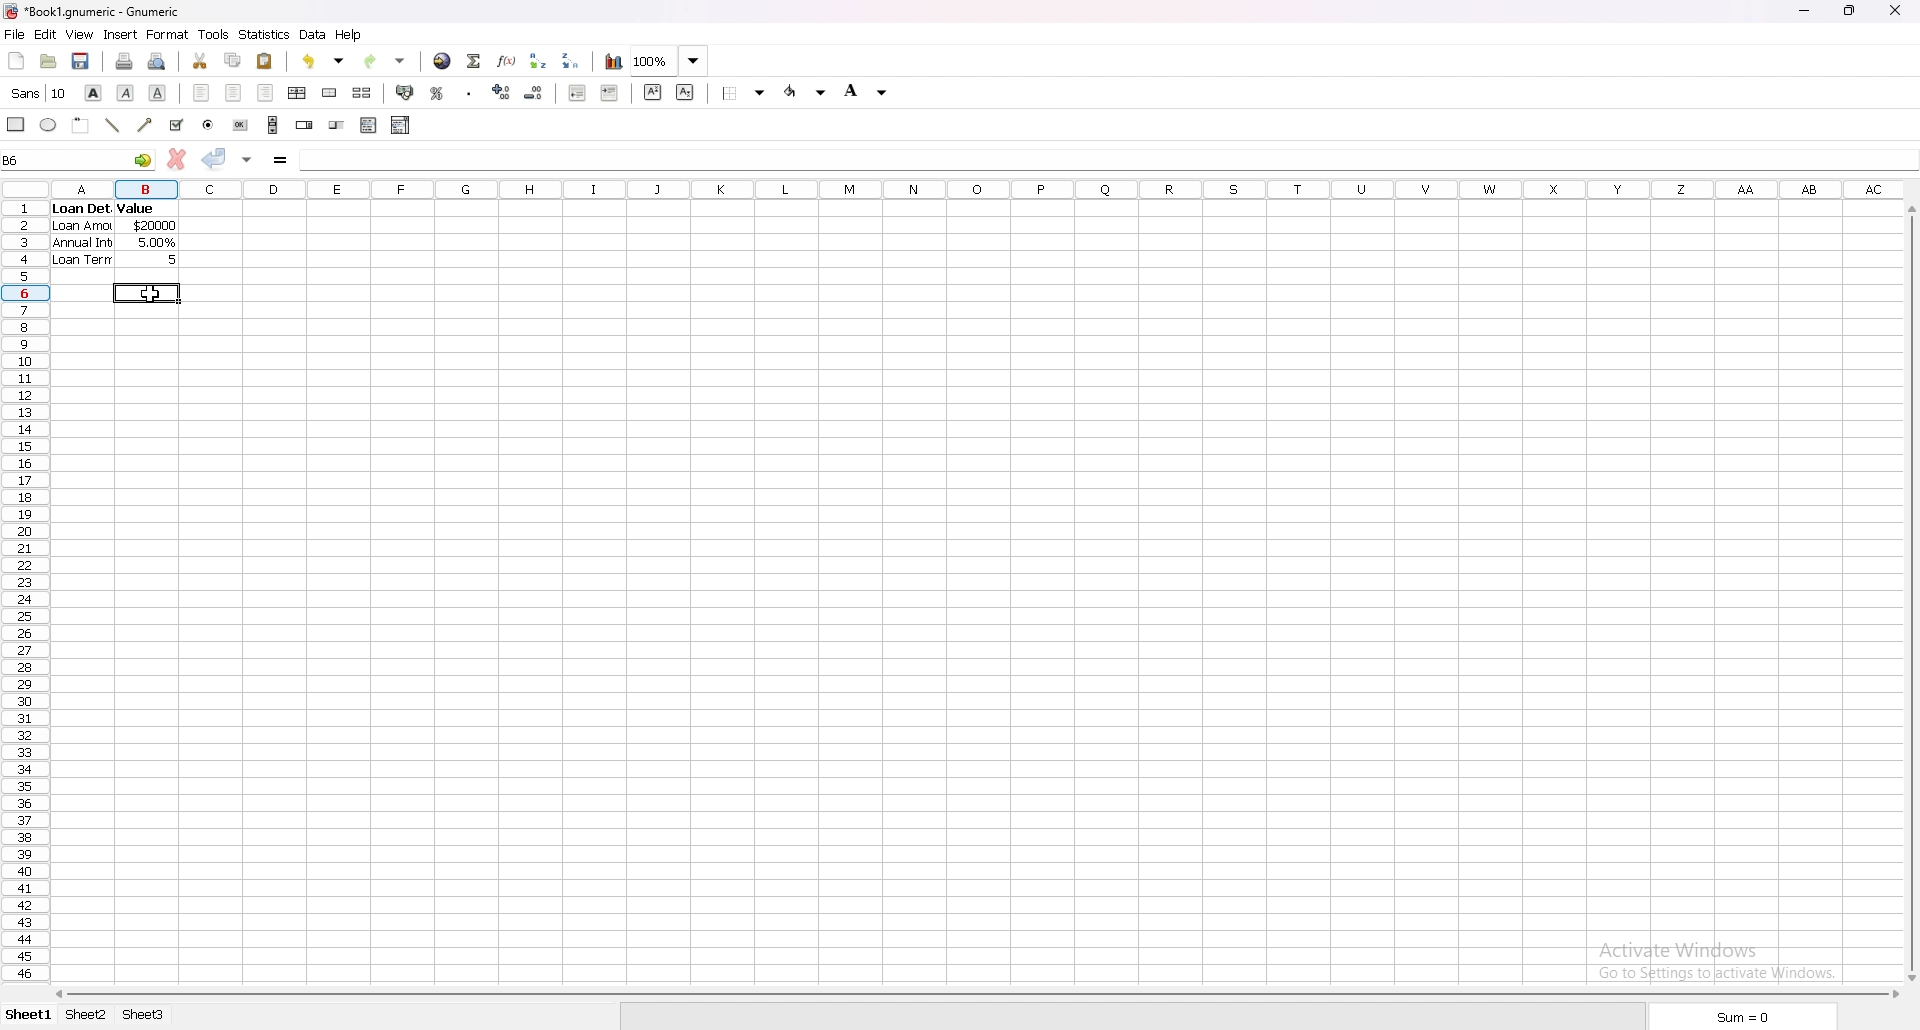 The height and width of the screenshot is (1030, 1920). What do you see at coordinates (615, 62) in the screenshot?
I see `chart` at bounding box center [615, 62].